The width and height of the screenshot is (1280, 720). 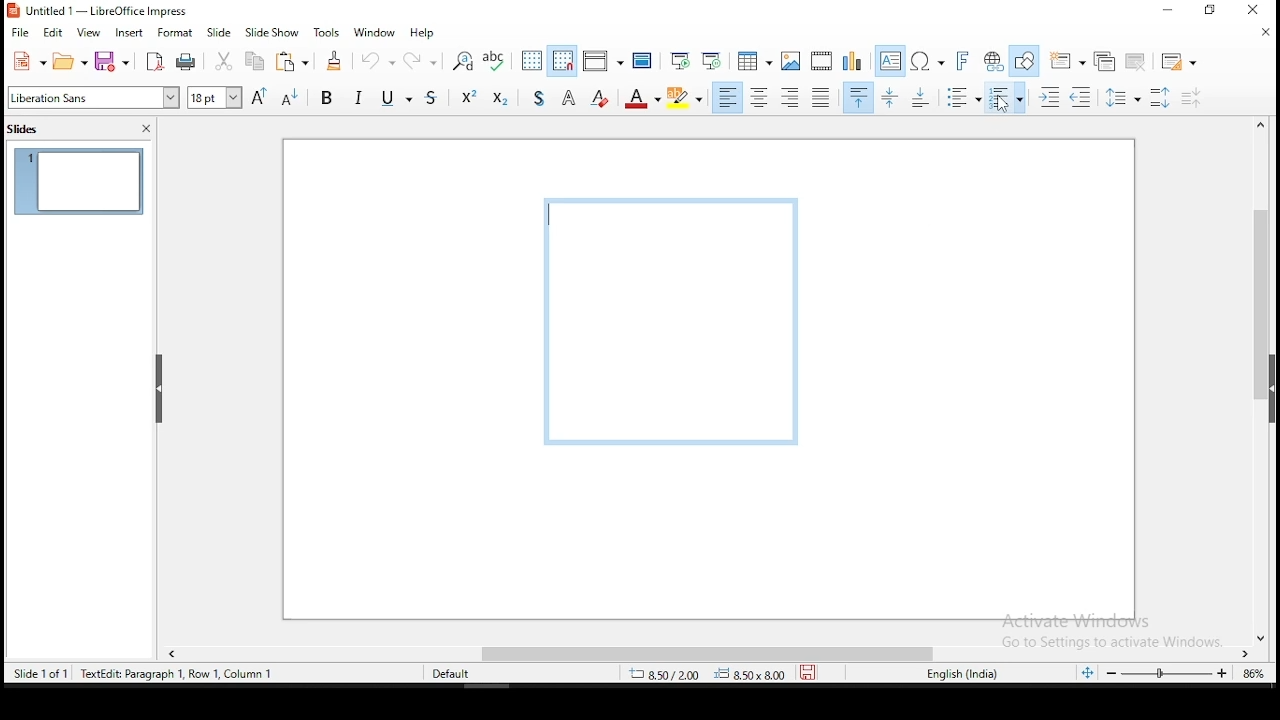 I want to click on clone formatting, so click(x=334, y=60).